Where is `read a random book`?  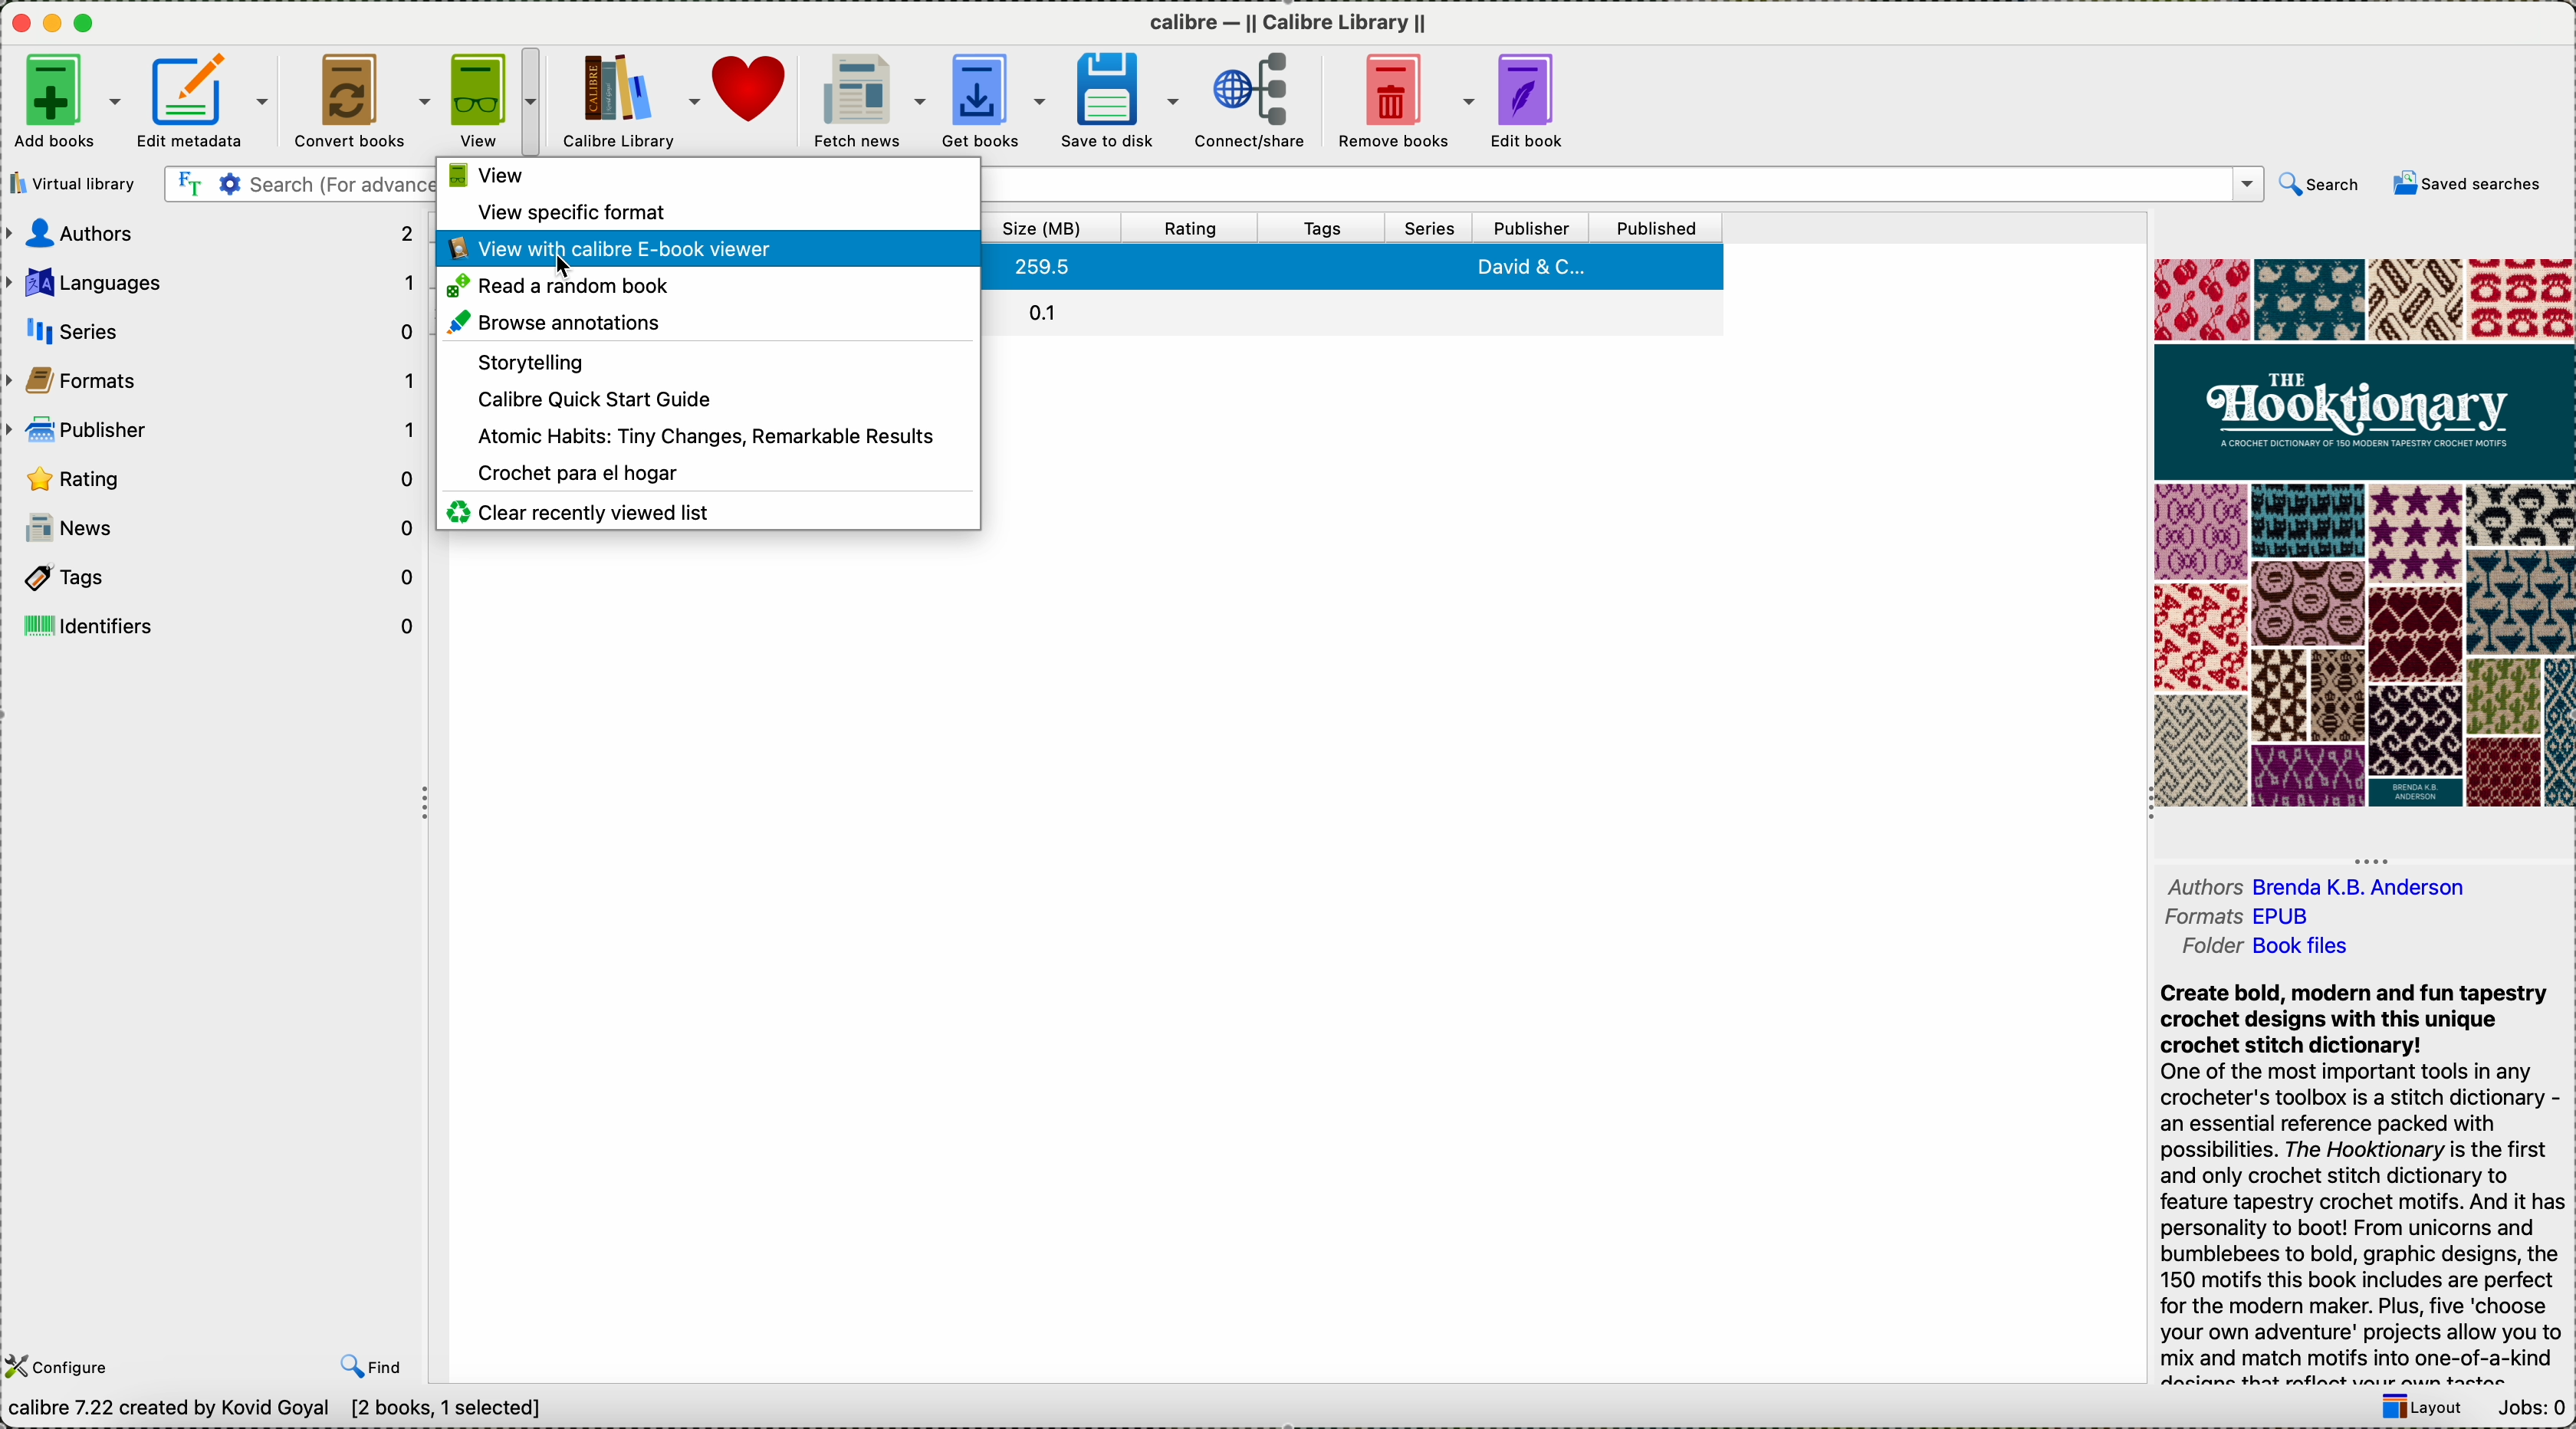
read a random book is located at coordinates (567, 287).